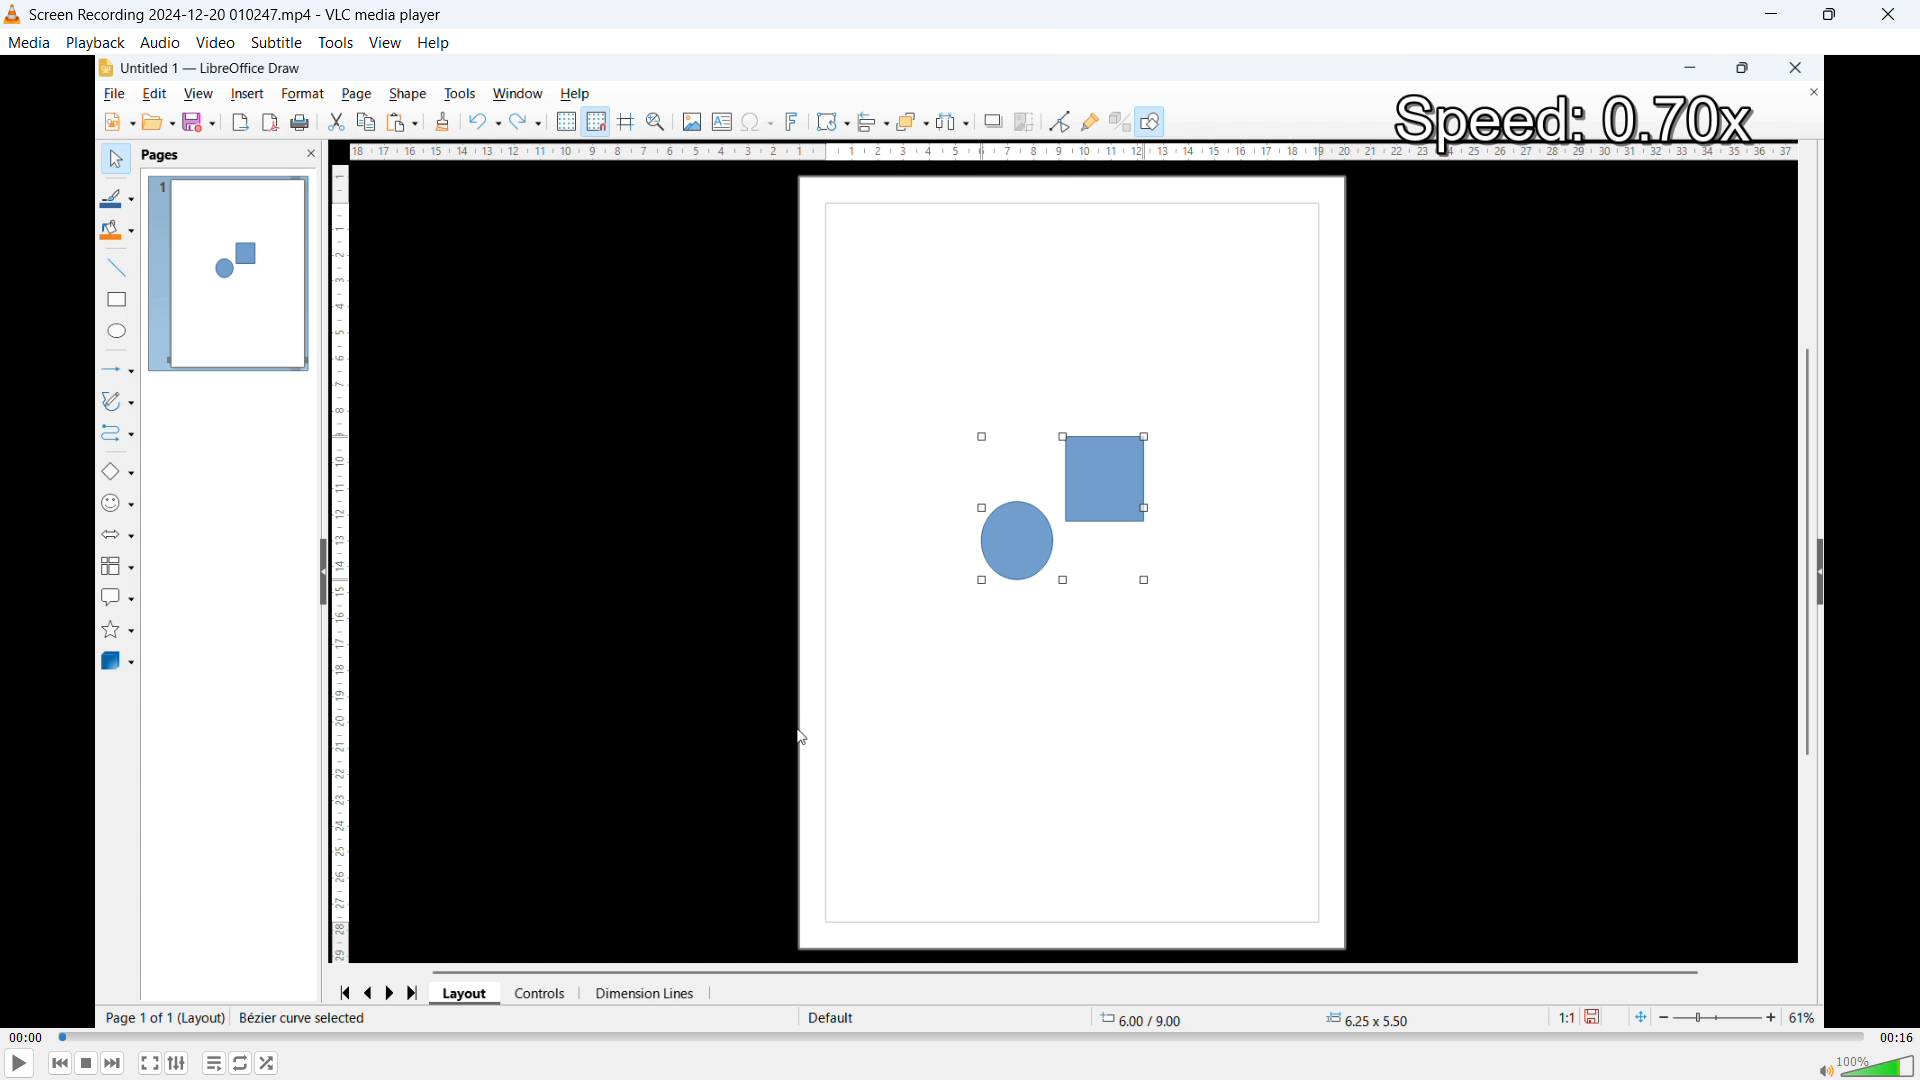 The image size is (1920, 1080). What do you see at coordinates (87, 1064) in the screenshot?
I see `Stop playback ` at bounding box center [87, 1064].